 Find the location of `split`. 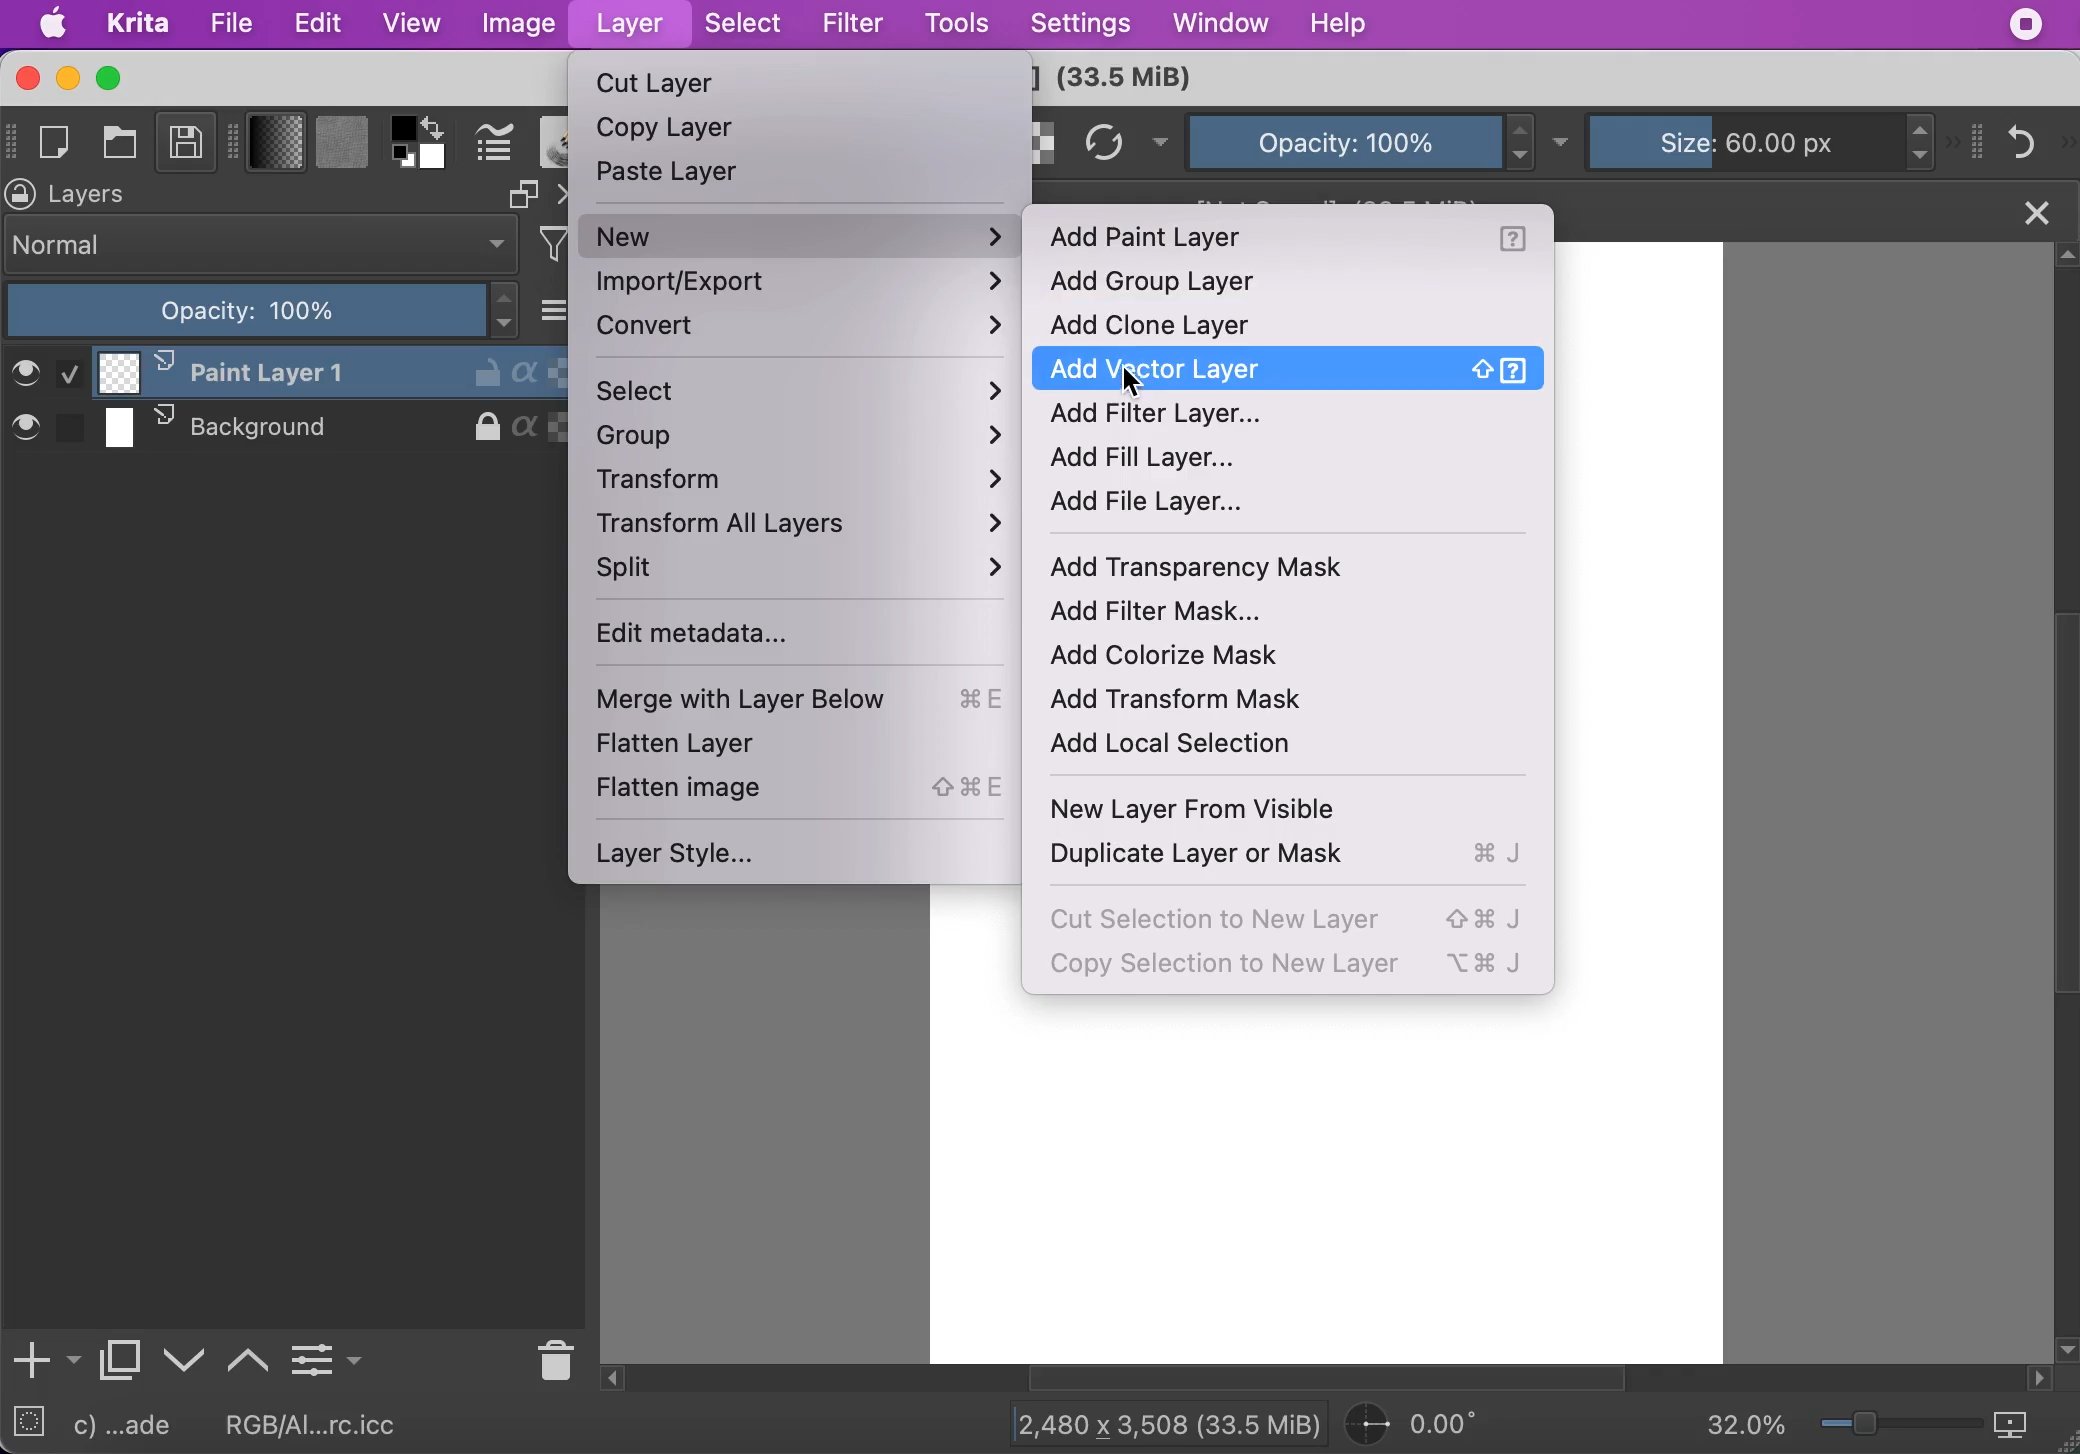

split is located at coordinates (801, 575).